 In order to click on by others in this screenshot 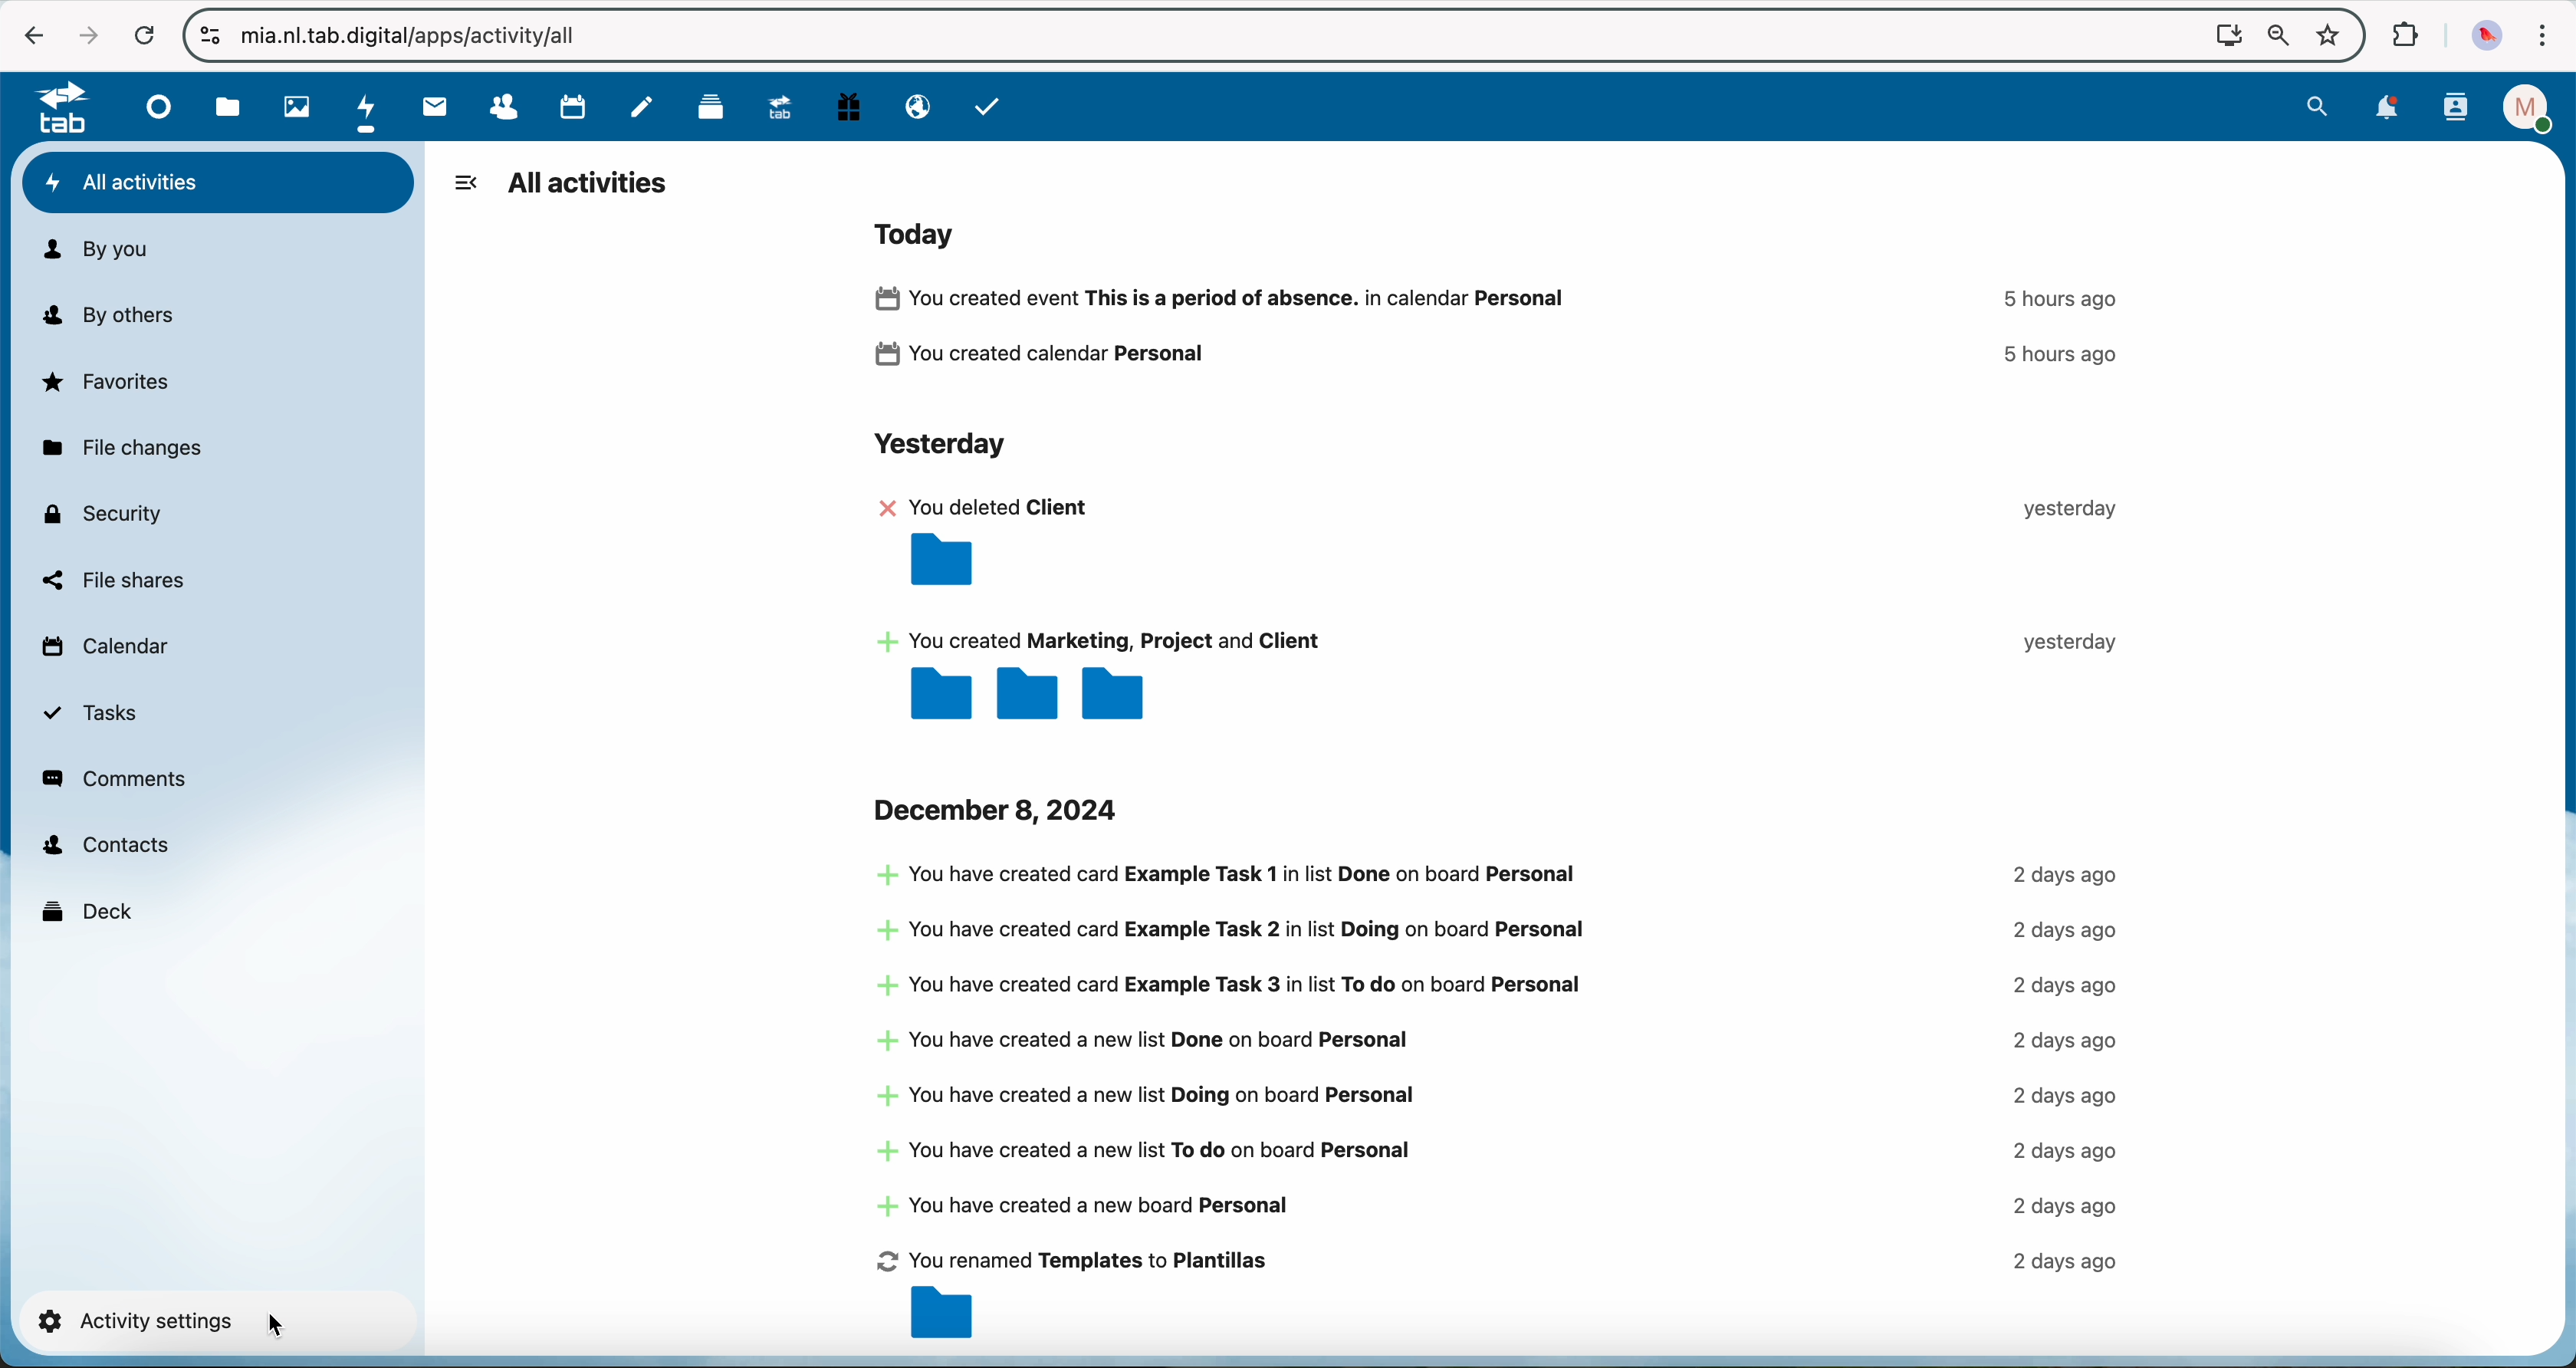, I will do `click(119, 316)`.